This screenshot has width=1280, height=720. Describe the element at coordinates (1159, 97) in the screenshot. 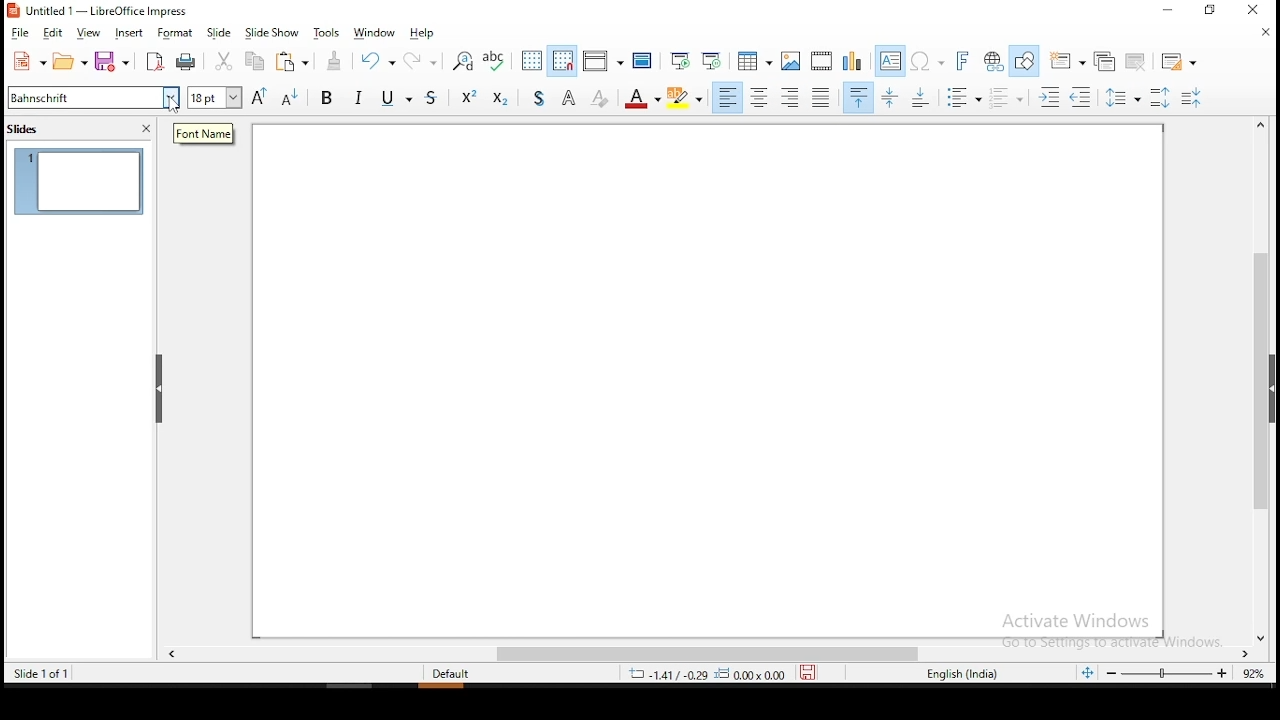

I see `icrease paragraph spacing` at that location.